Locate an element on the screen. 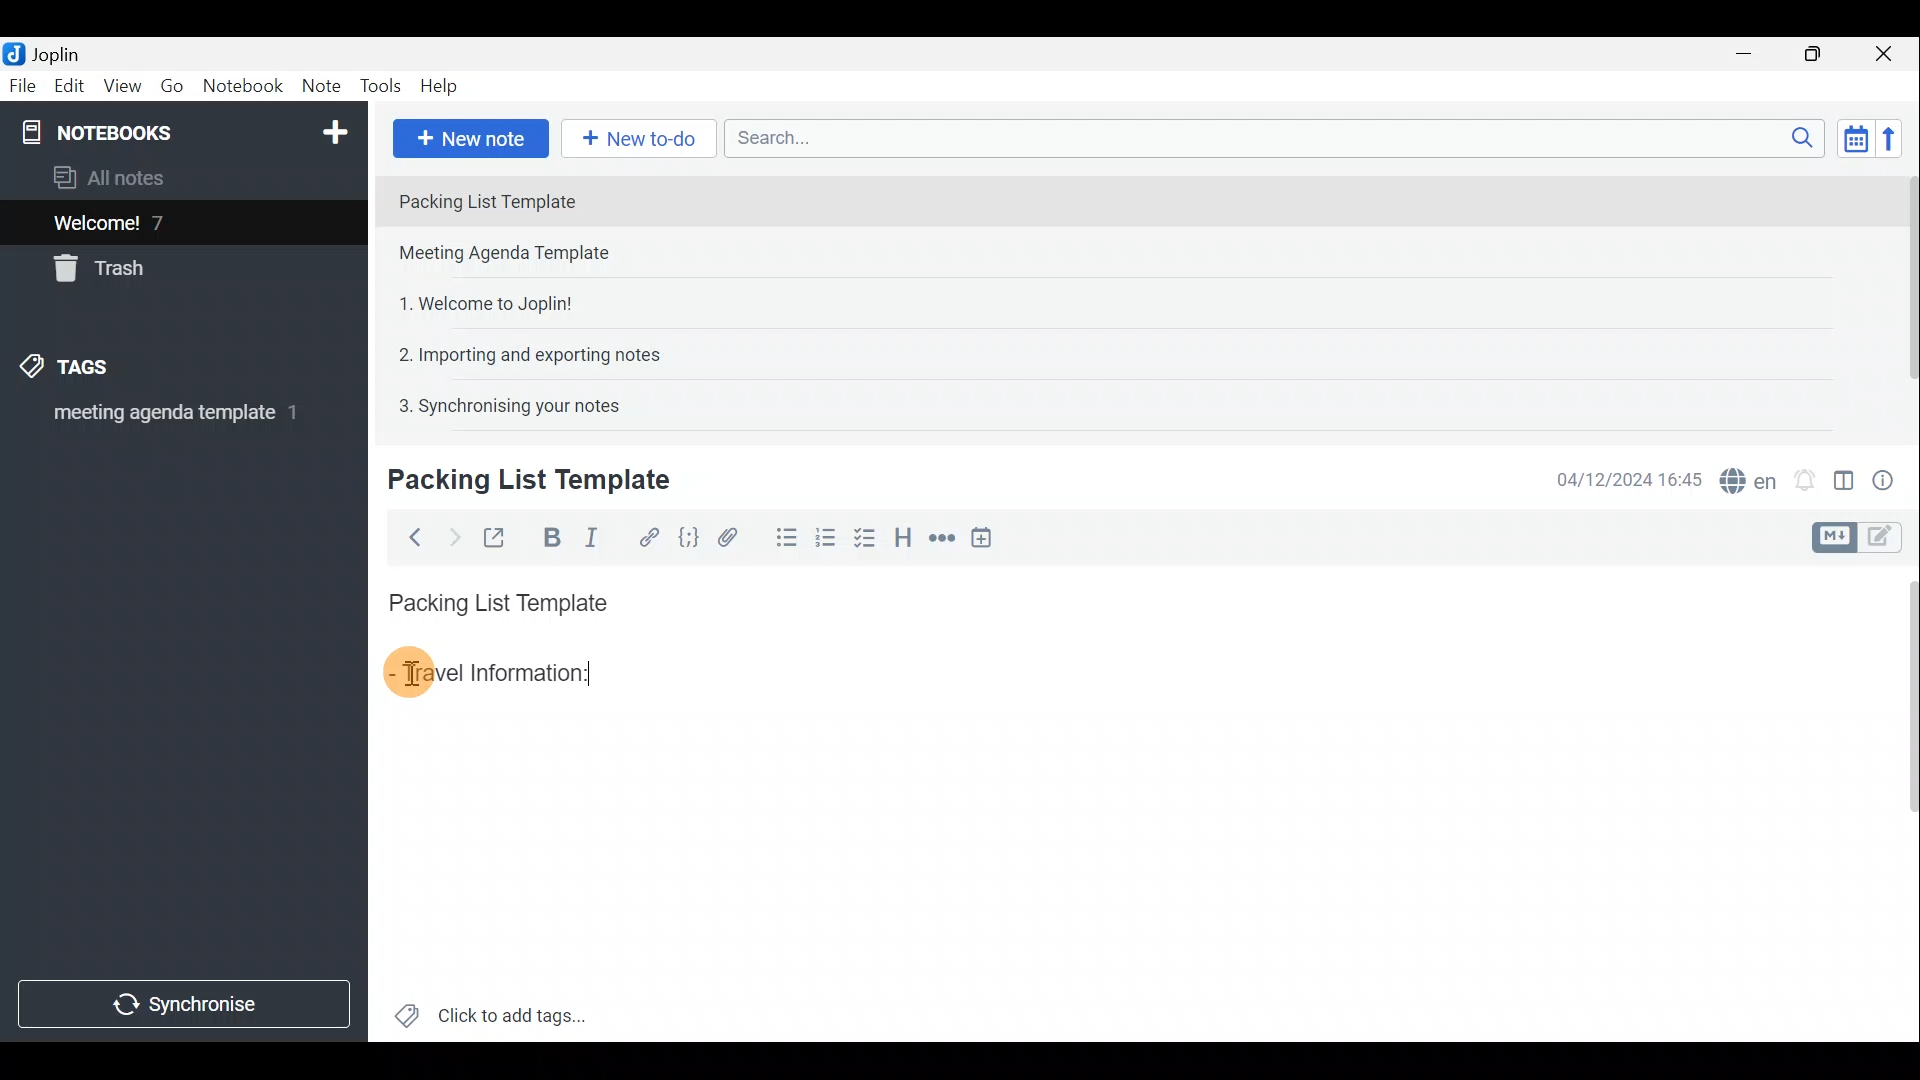  Horizontal rule is located at coordinates (939, 538).